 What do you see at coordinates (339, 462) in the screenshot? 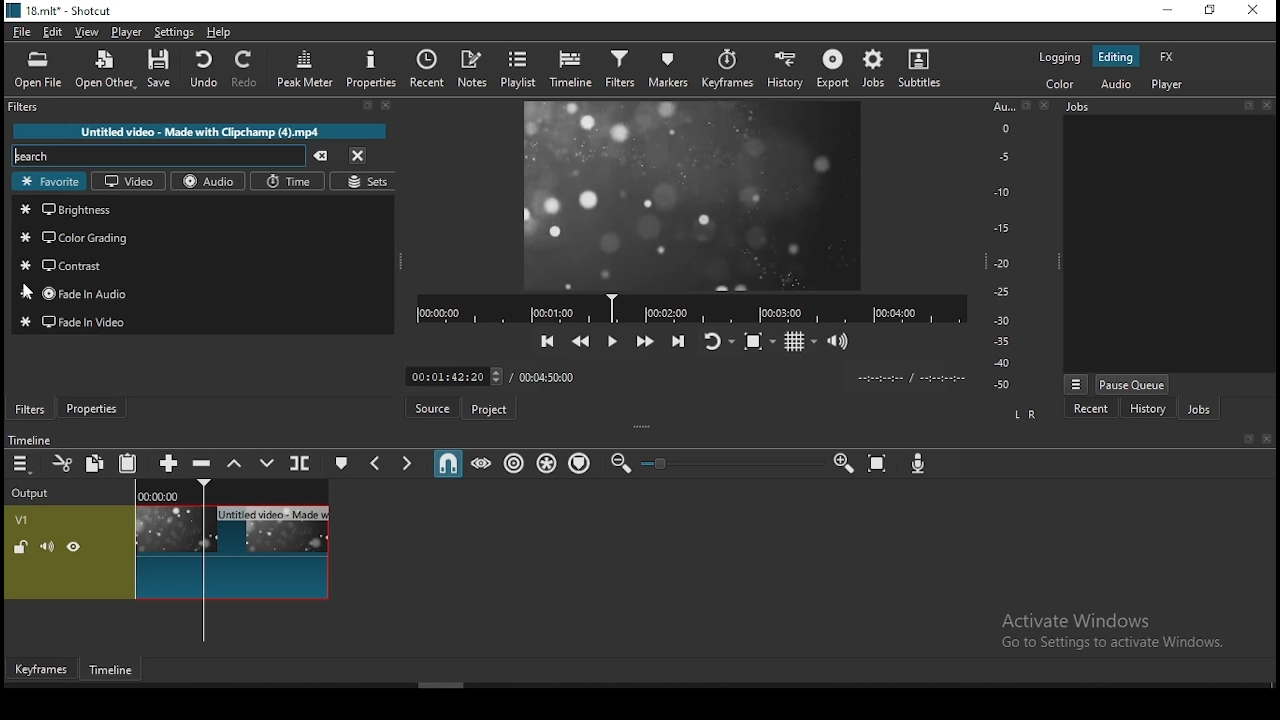
I see `create/edit marker` at bounding box center [339, 462].